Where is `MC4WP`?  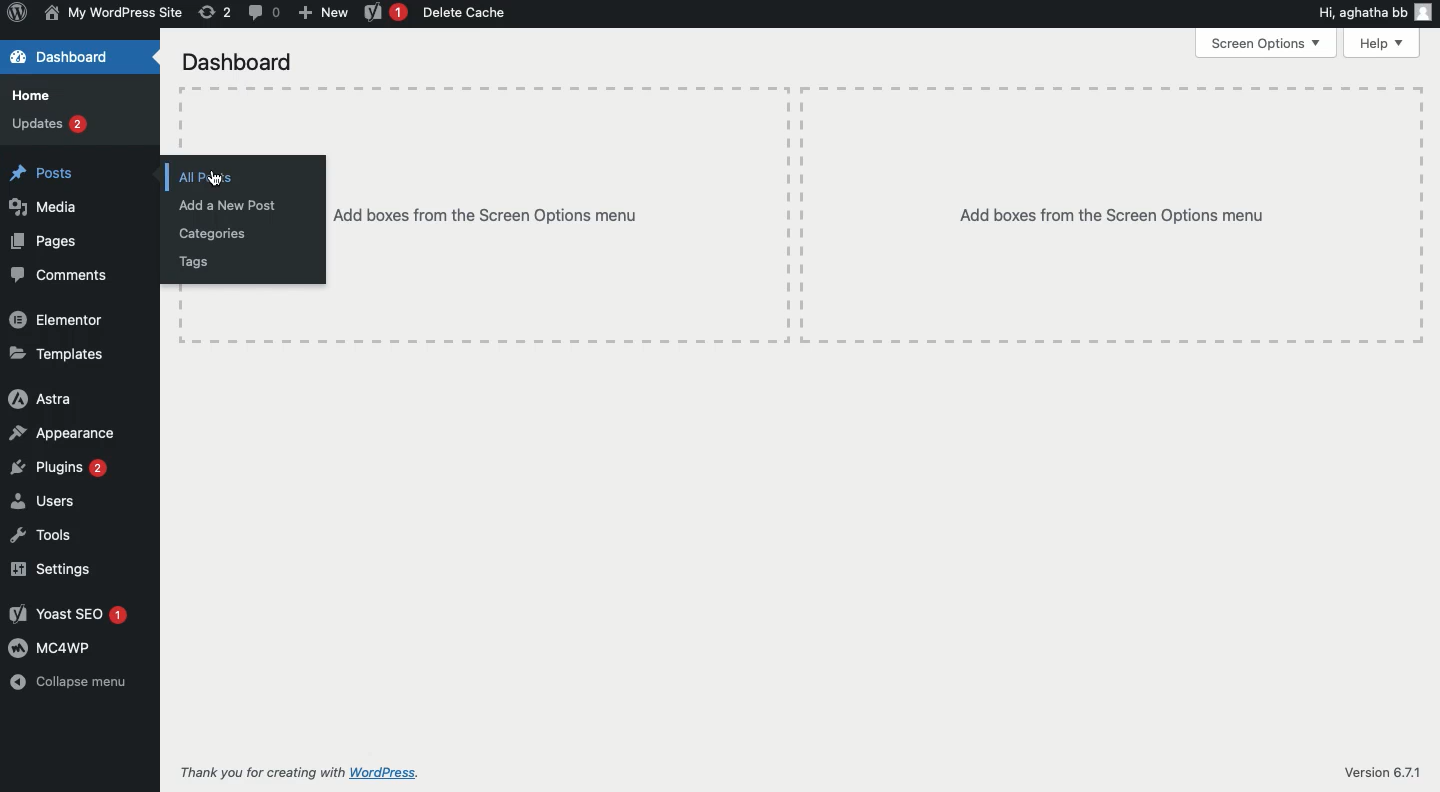
MC4WP is located at coordinates (51, 647).